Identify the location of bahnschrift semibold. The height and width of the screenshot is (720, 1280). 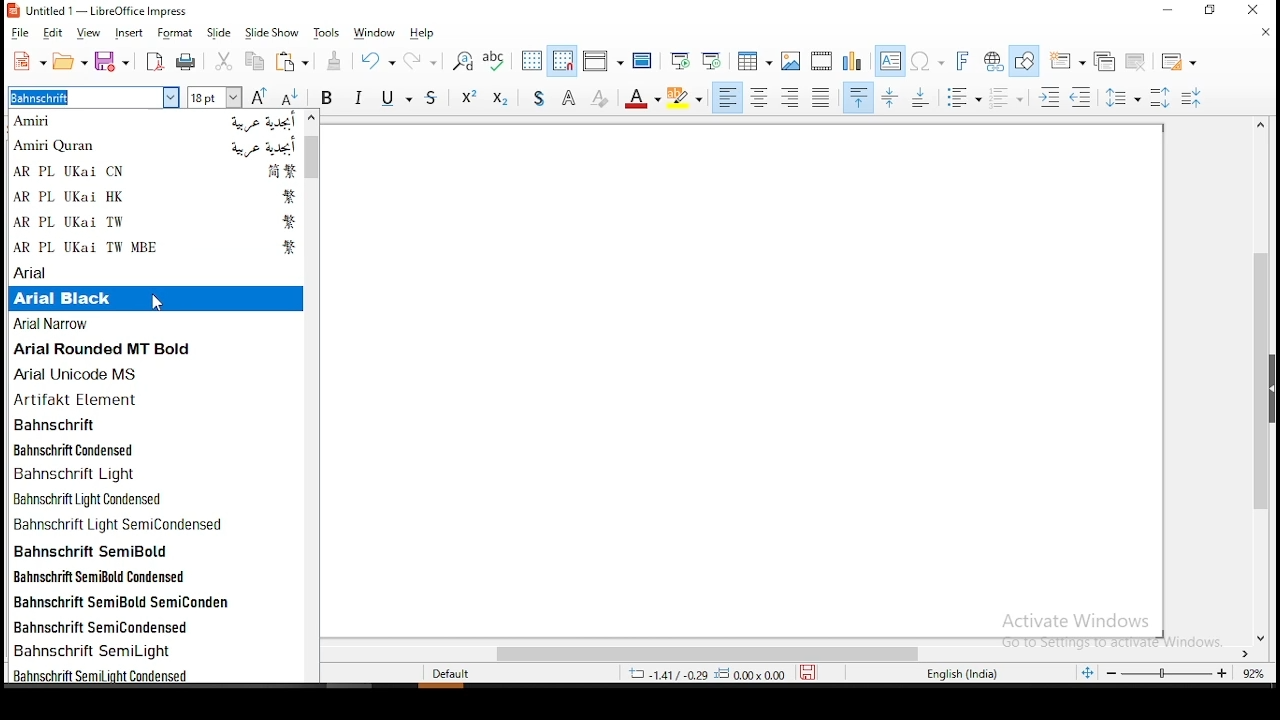
(158, 550).